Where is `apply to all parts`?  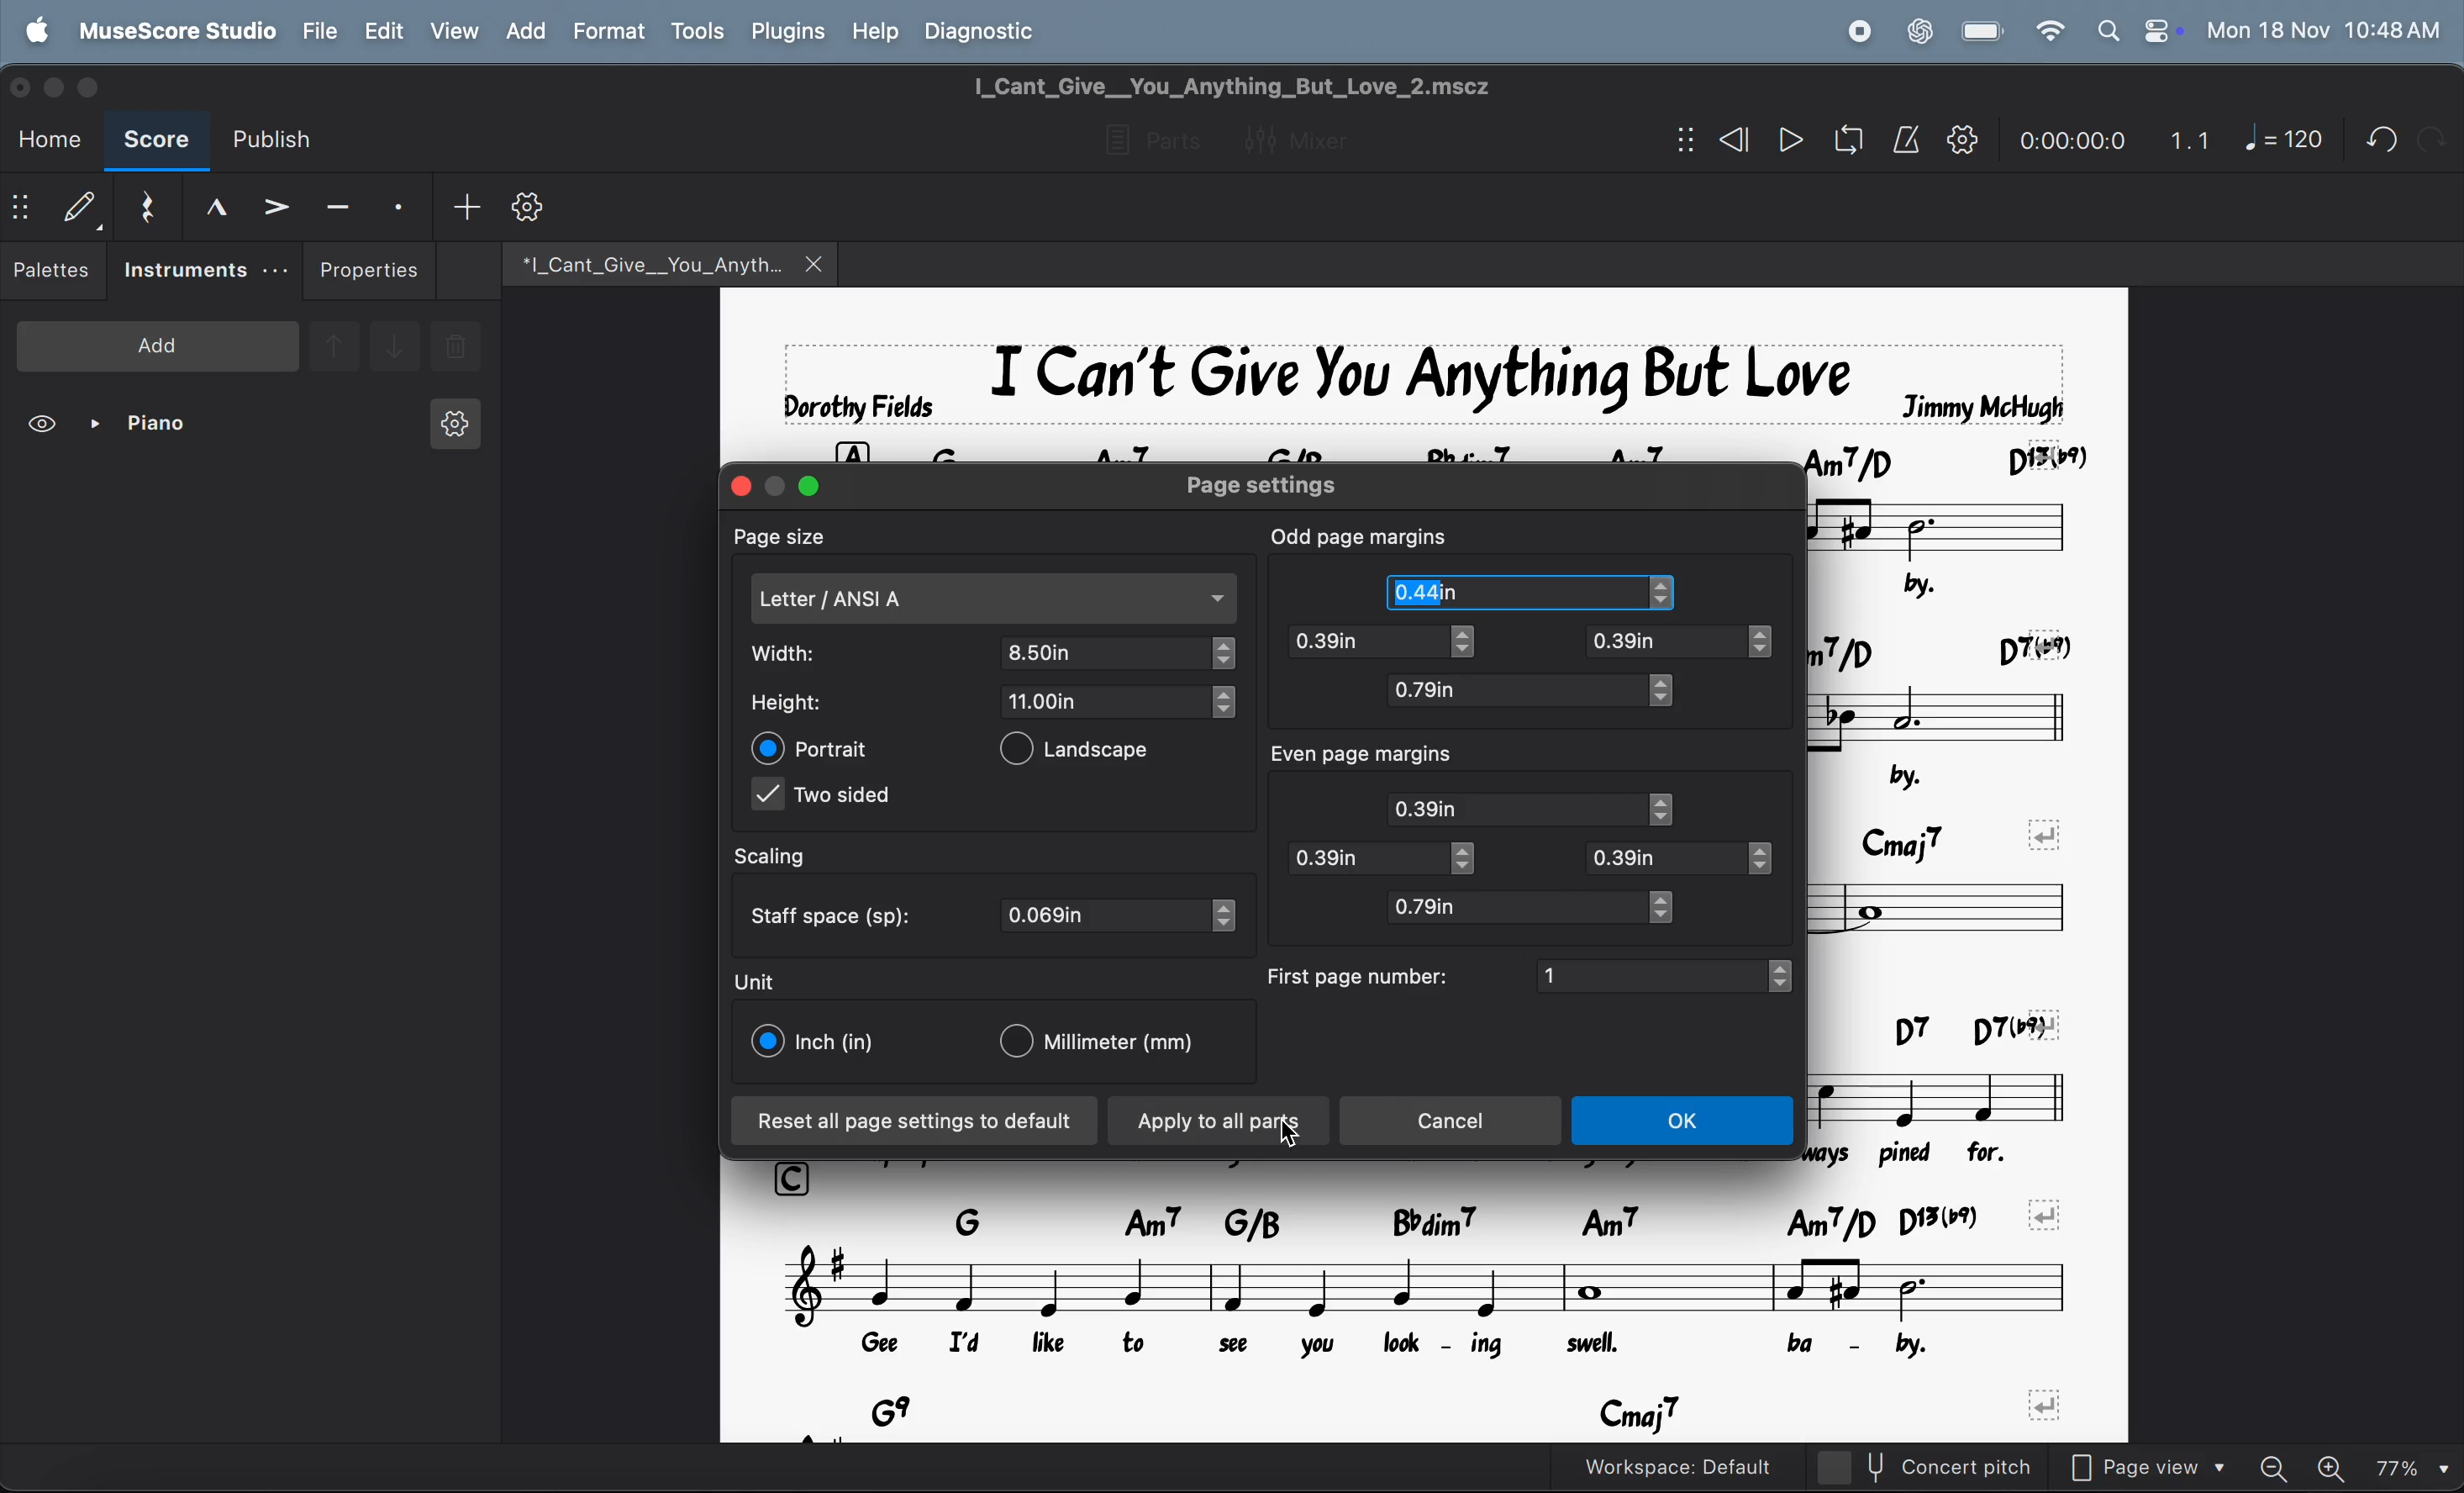
apply to all parts is located at coordinates (1220, 1123).